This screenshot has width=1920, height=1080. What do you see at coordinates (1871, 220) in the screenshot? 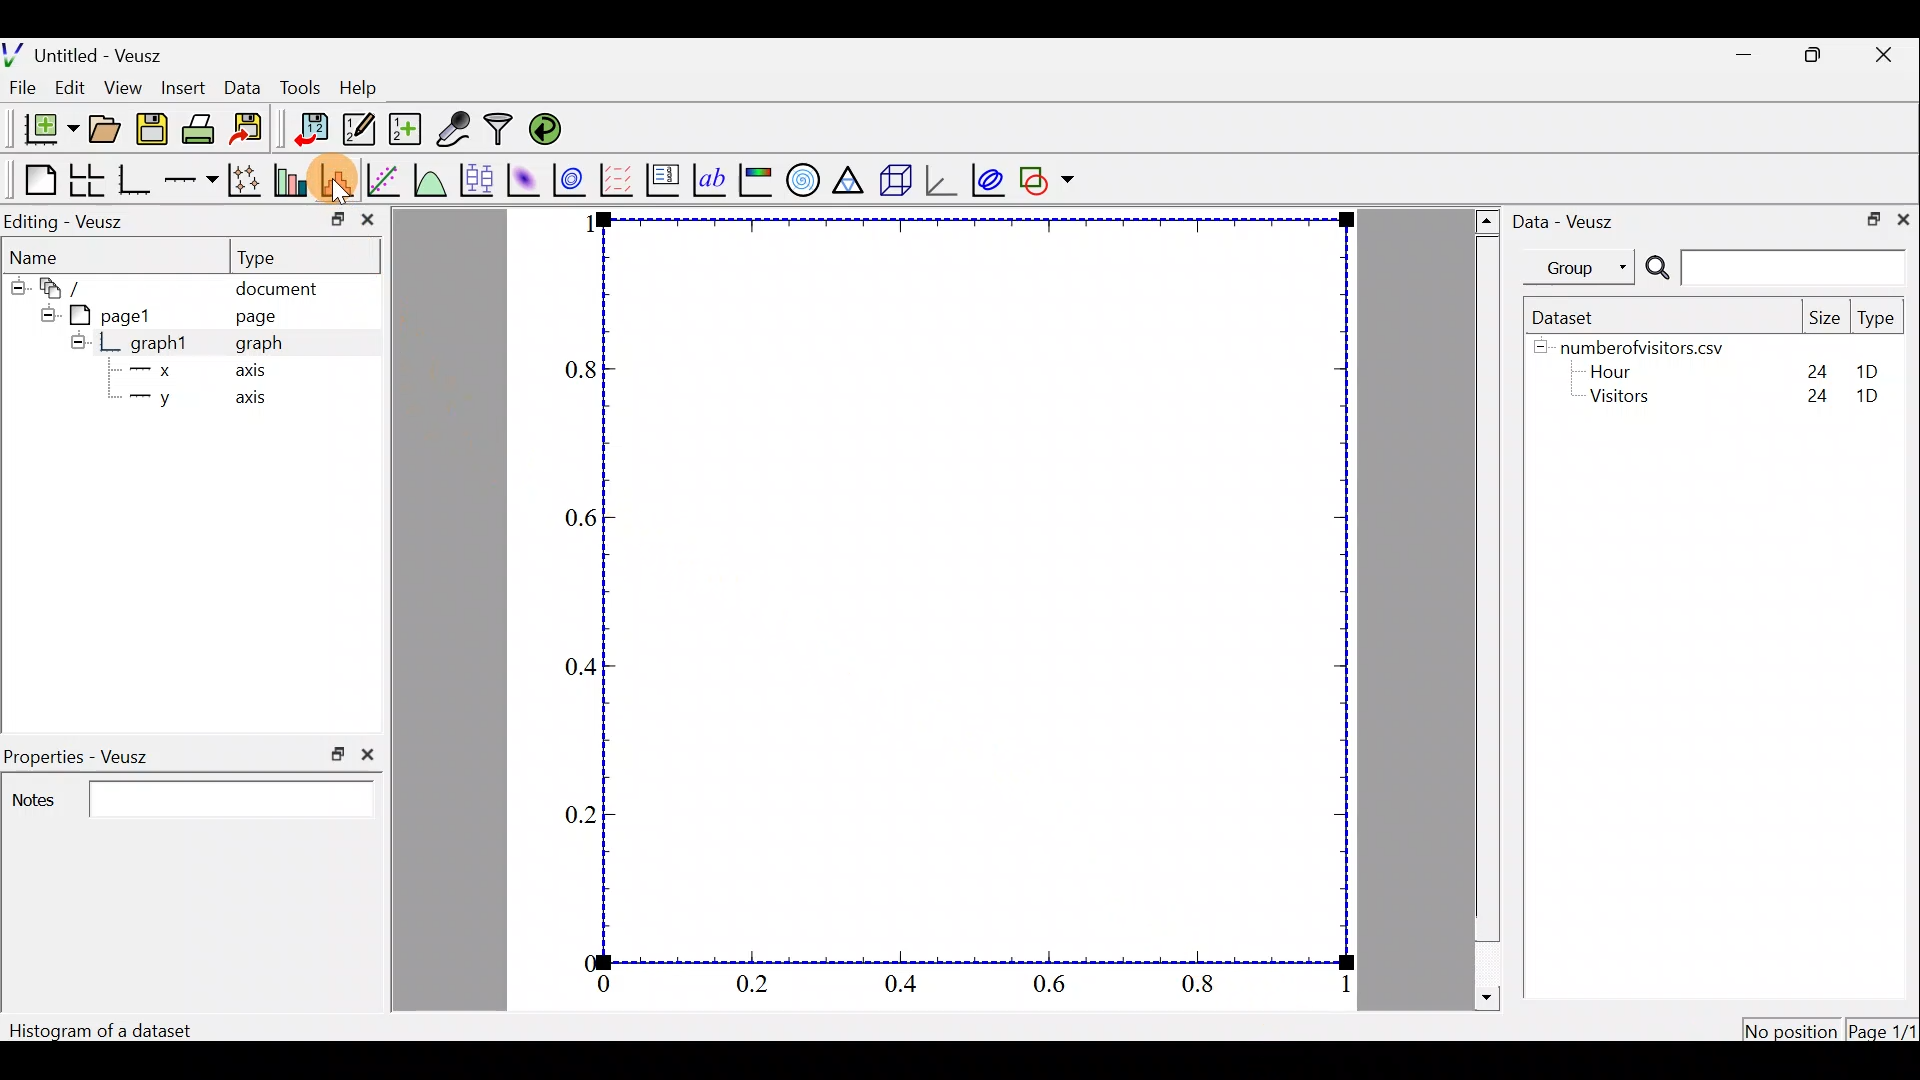
I see `restore down` at bounding box center [1871, 220].